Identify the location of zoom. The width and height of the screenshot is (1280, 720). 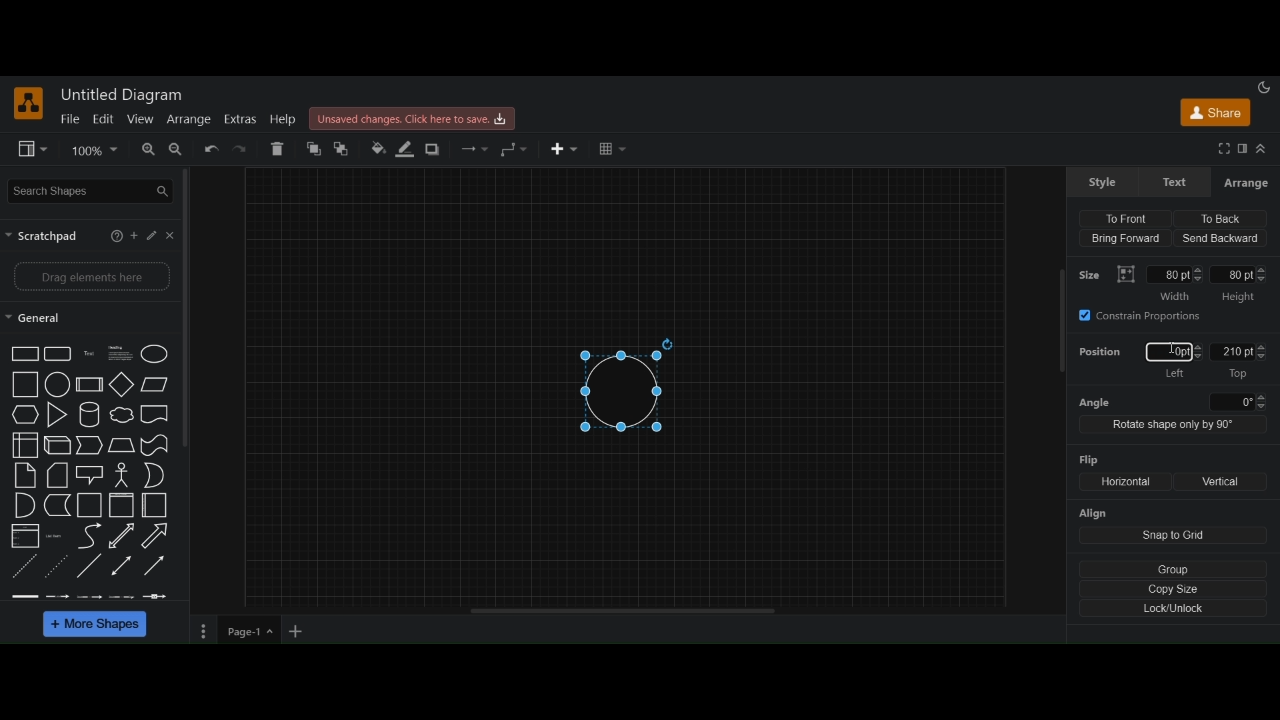
(95, 150).